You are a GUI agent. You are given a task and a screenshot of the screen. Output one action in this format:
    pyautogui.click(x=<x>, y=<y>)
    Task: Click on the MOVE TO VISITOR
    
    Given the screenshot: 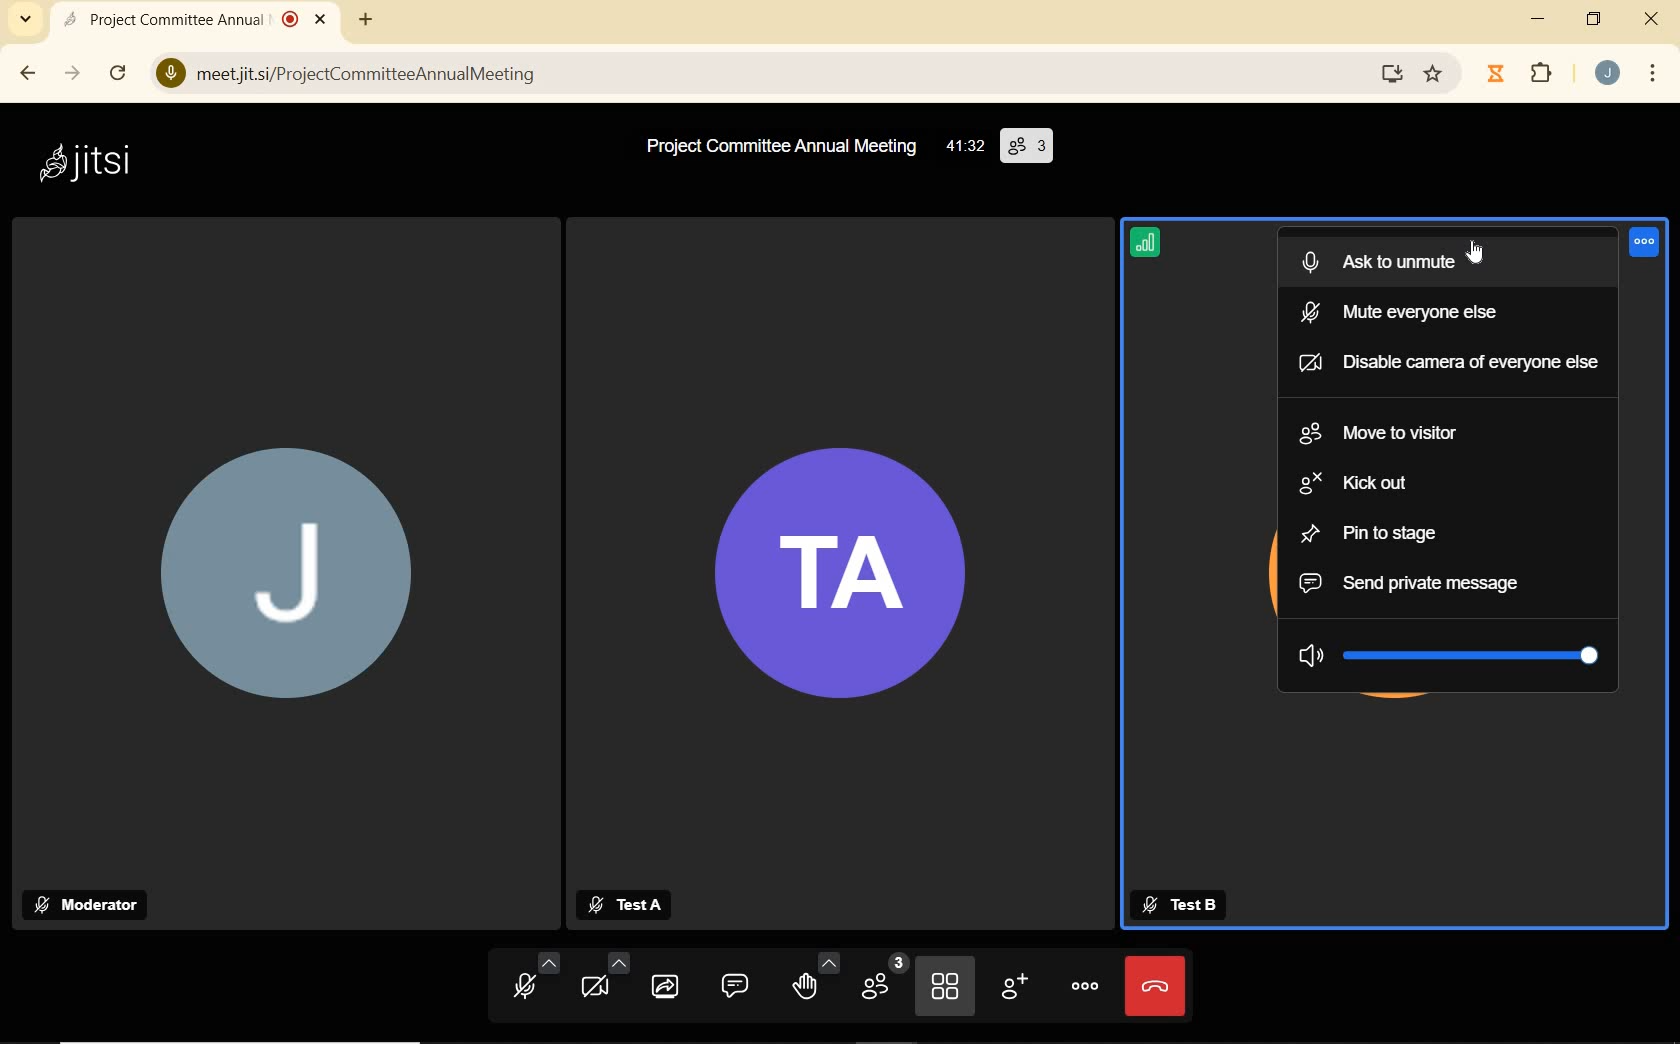 What is the action you would take?
    pyautogui.click(x=1456, y=434)
    